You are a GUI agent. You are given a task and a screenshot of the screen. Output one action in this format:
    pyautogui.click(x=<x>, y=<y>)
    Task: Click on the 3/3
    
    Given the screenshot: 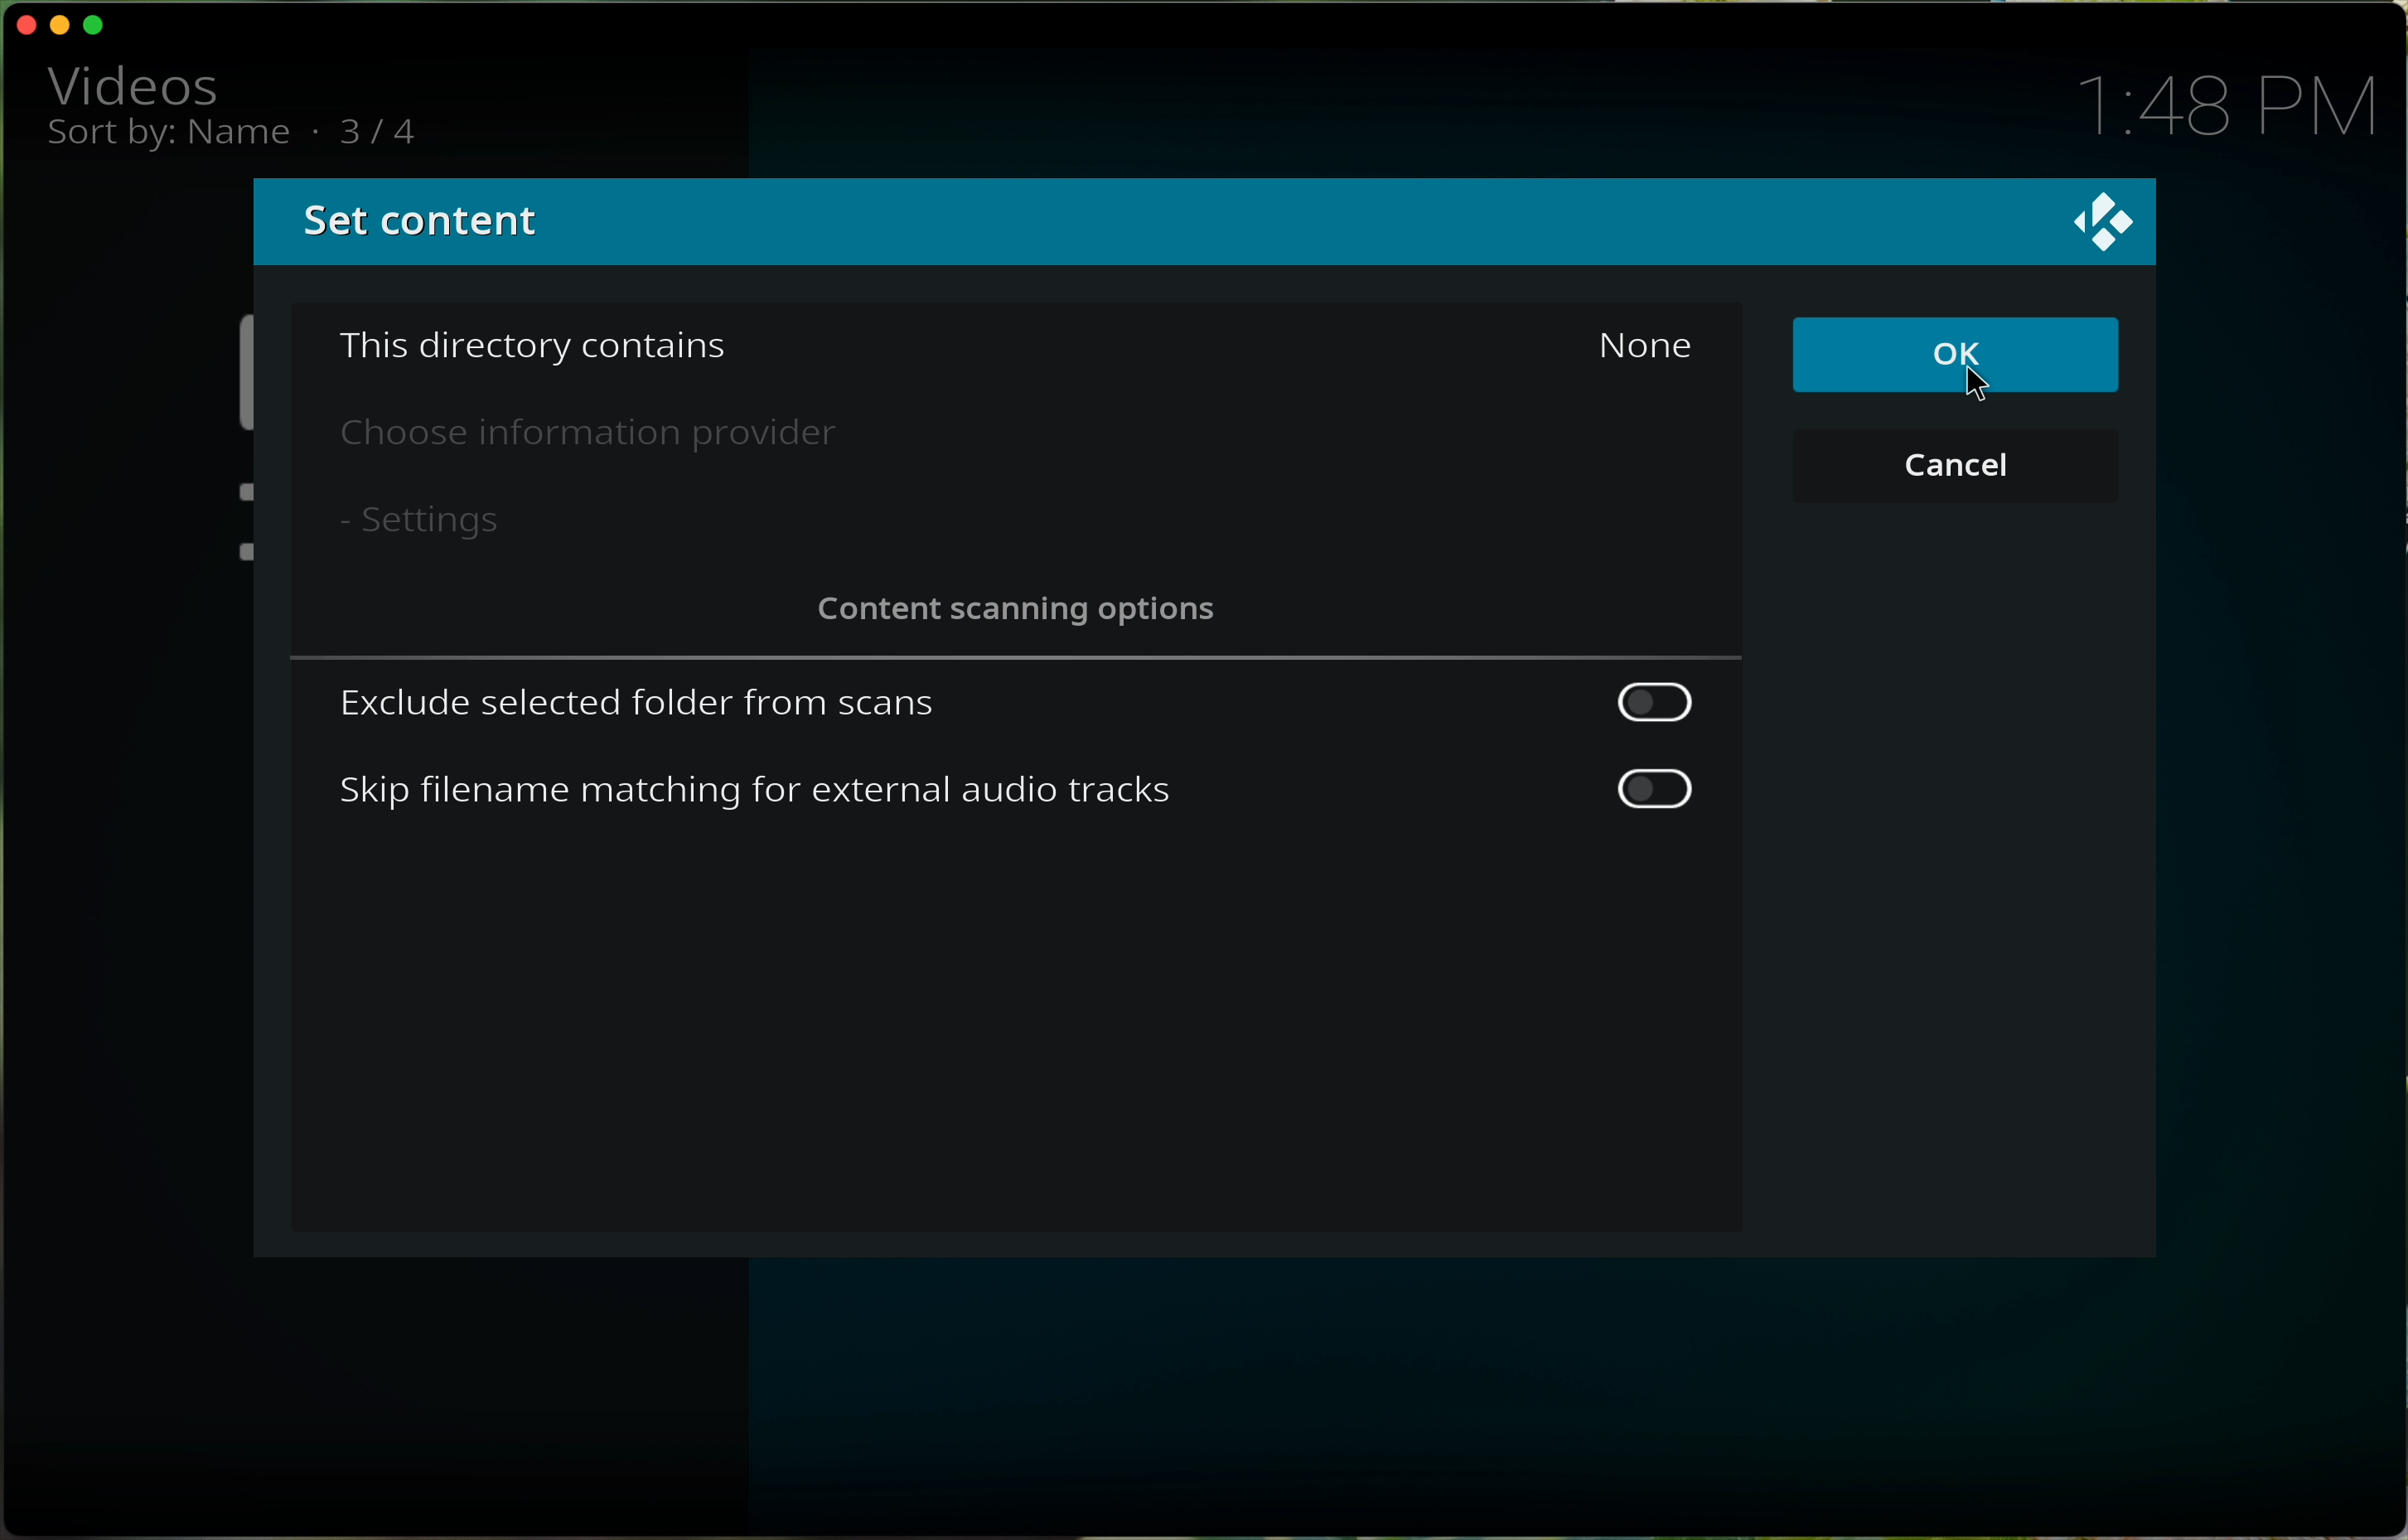 What is the action you would take?
    pyautogui.click(x=395, y=134)
    